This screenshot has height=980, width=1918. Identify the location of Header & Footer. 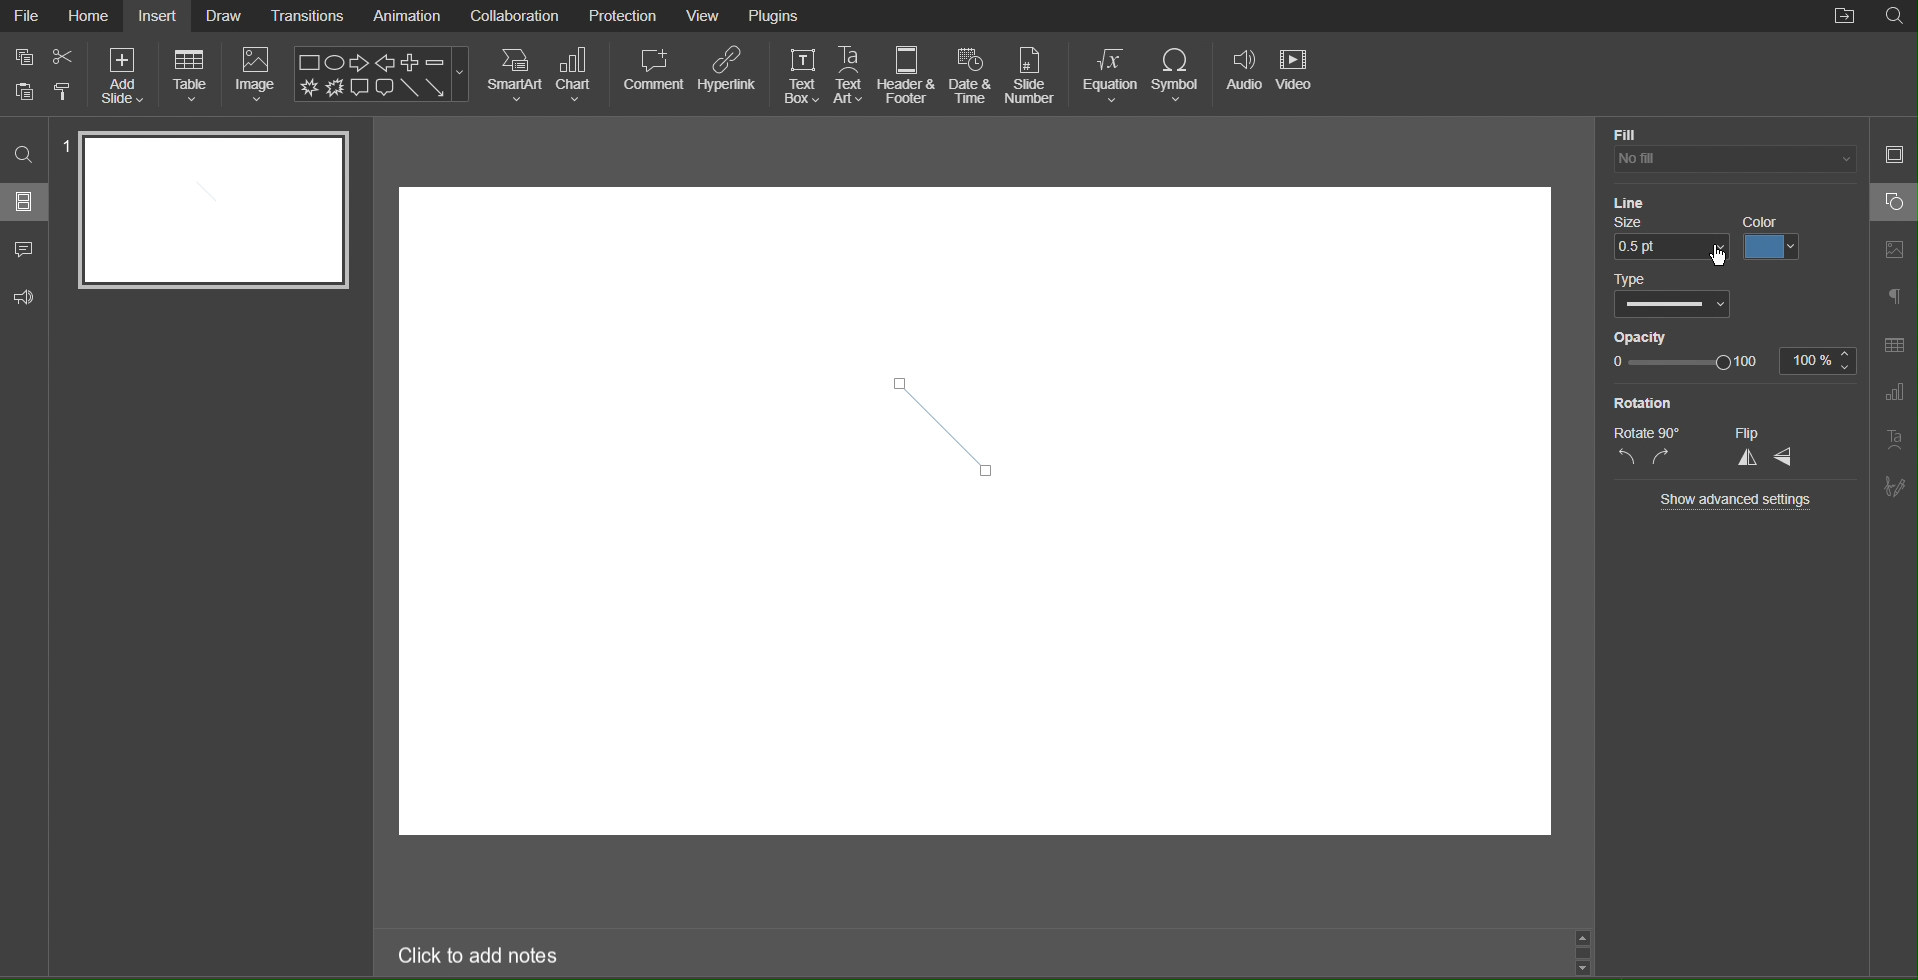
(906, 76).